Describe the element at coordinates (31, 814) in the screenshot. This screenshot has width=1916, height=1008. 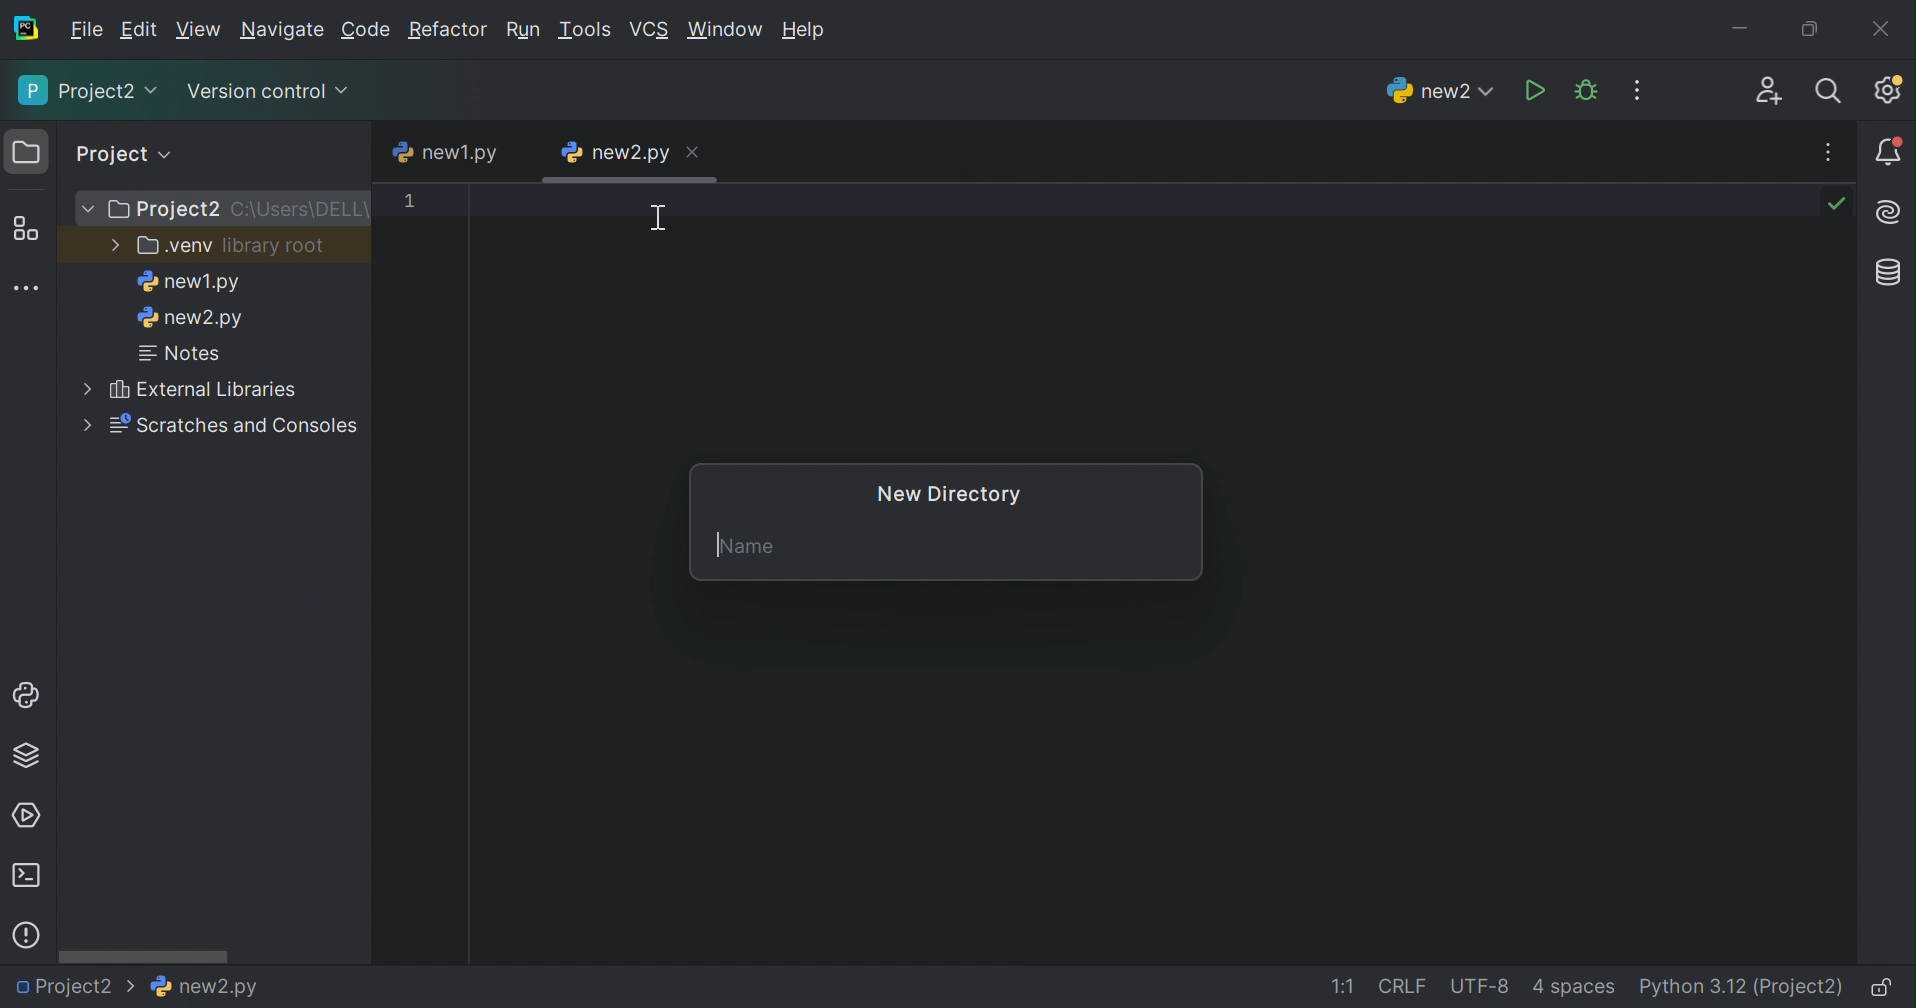
I see `Services` at that location.